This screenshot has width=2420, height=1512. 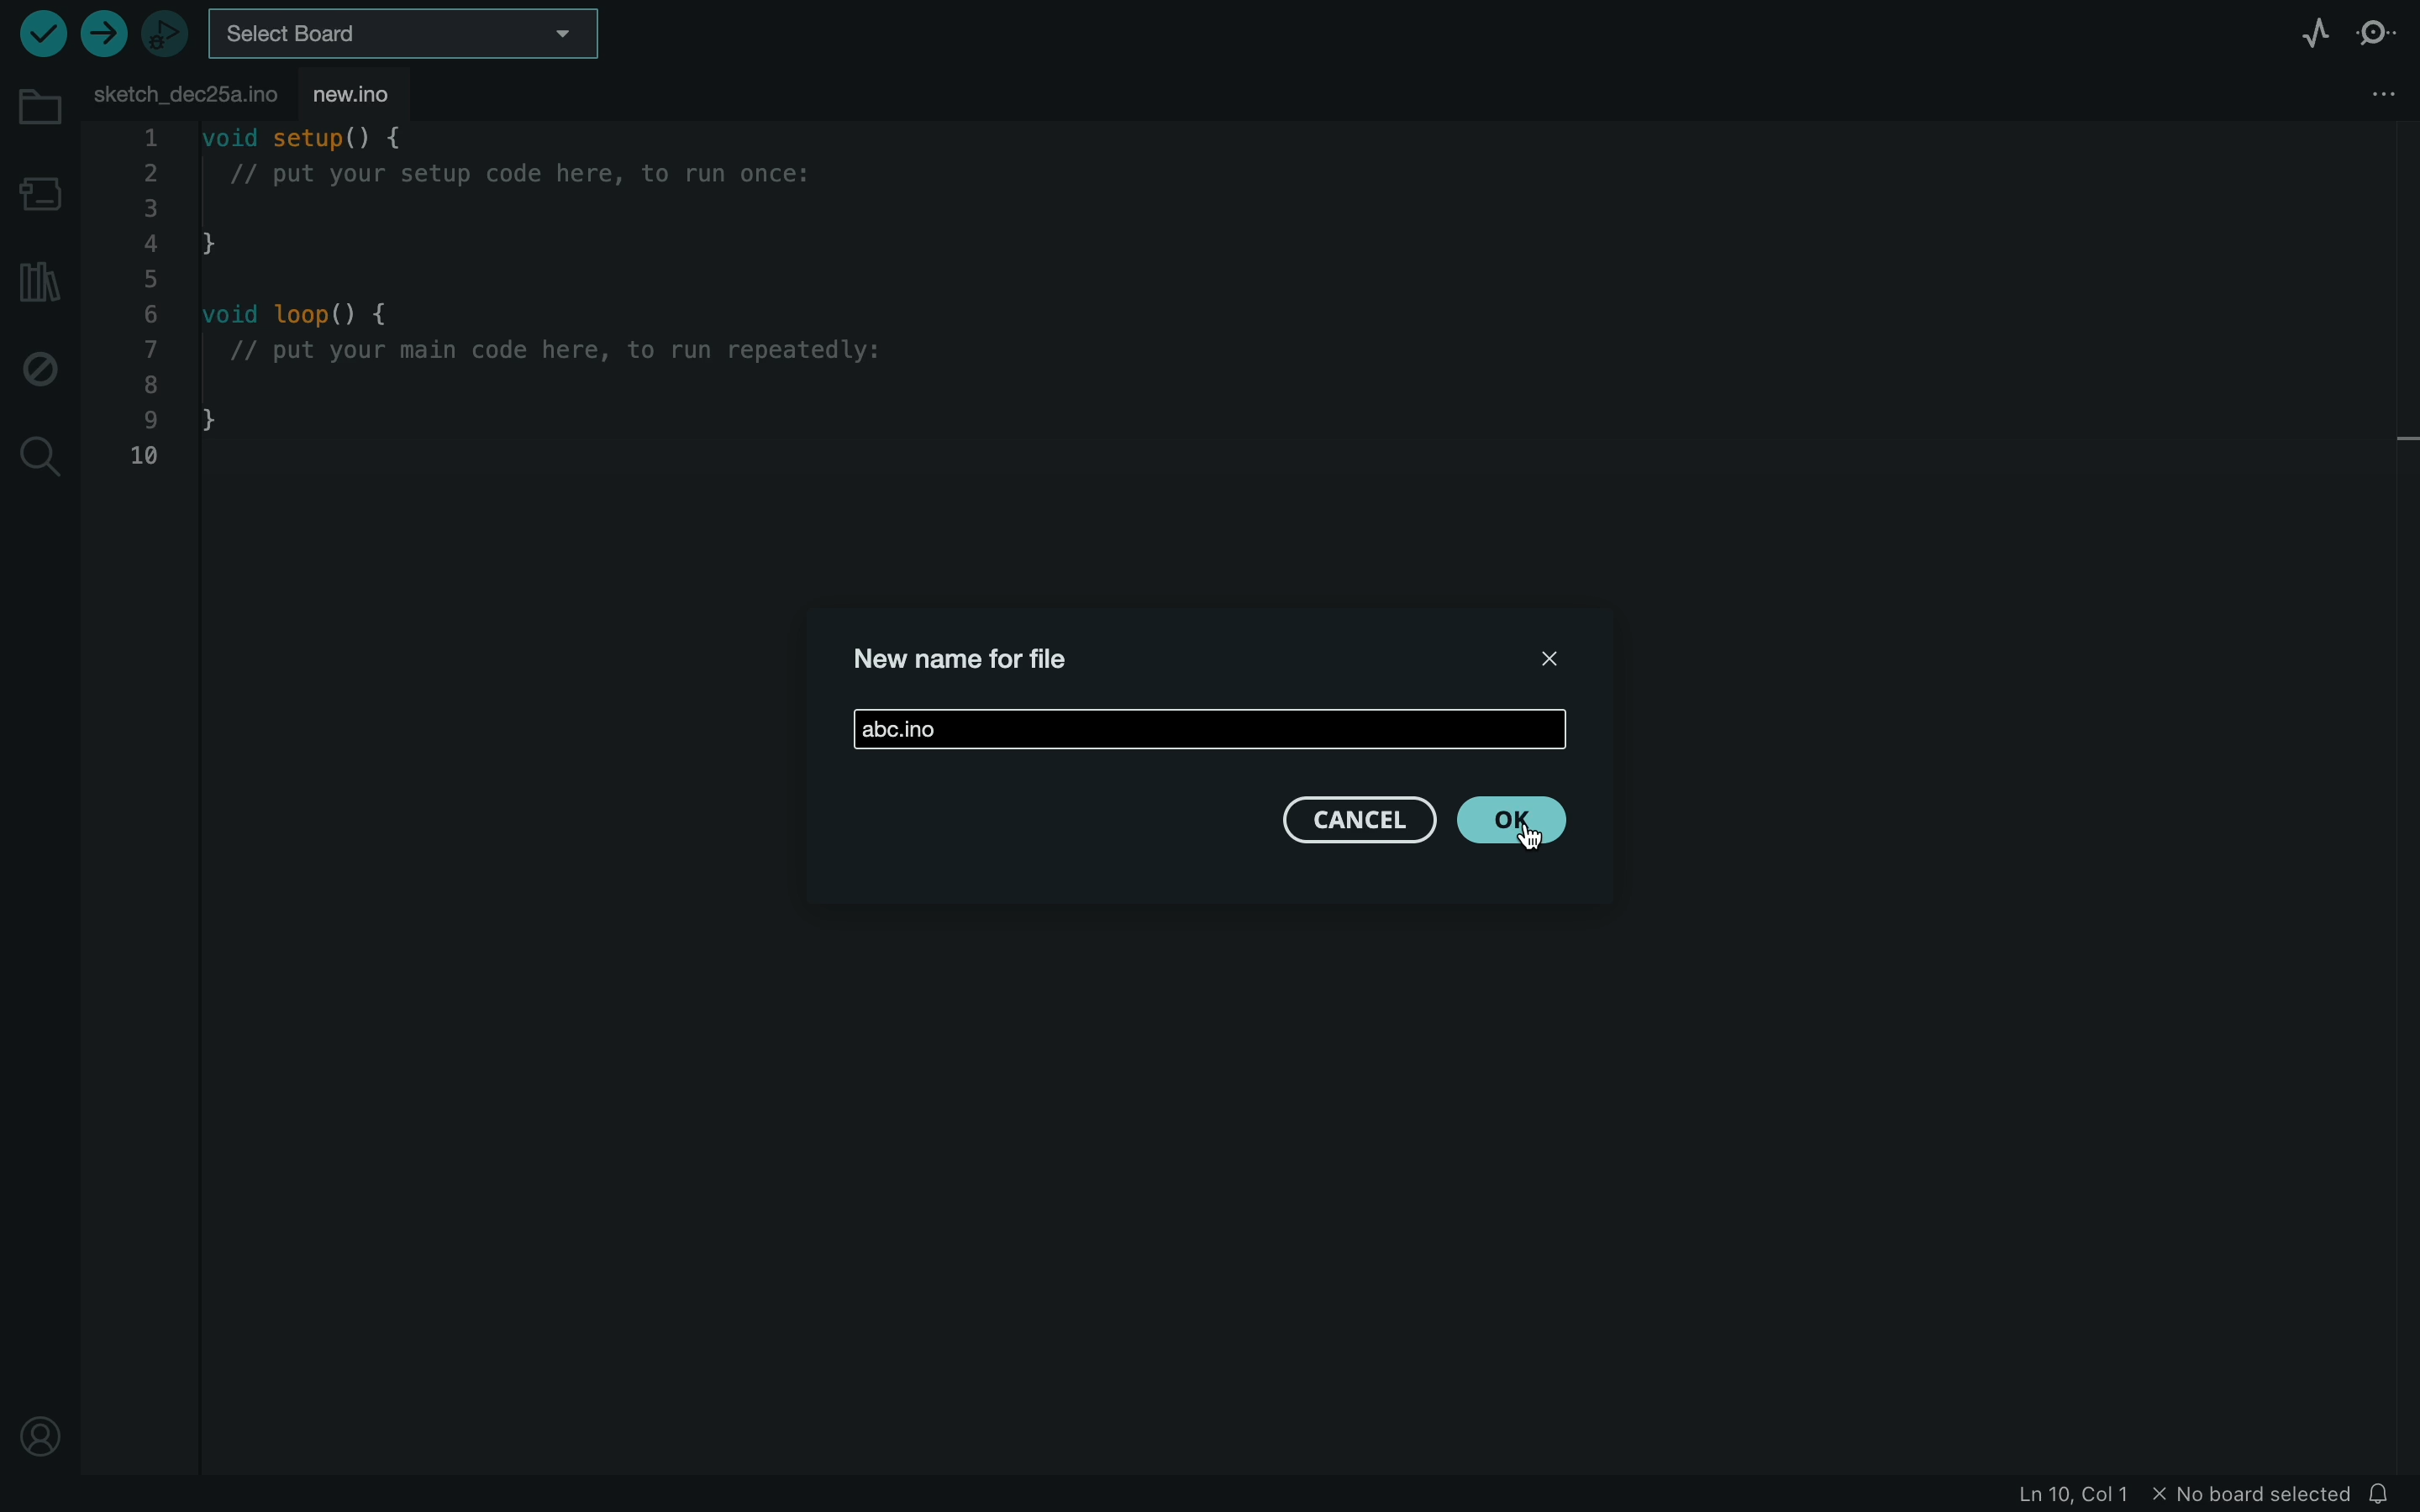 What do you see at coordinates (1532, 832) in the screenshot?
I see `cursor` at bounding box center [1532, 832].